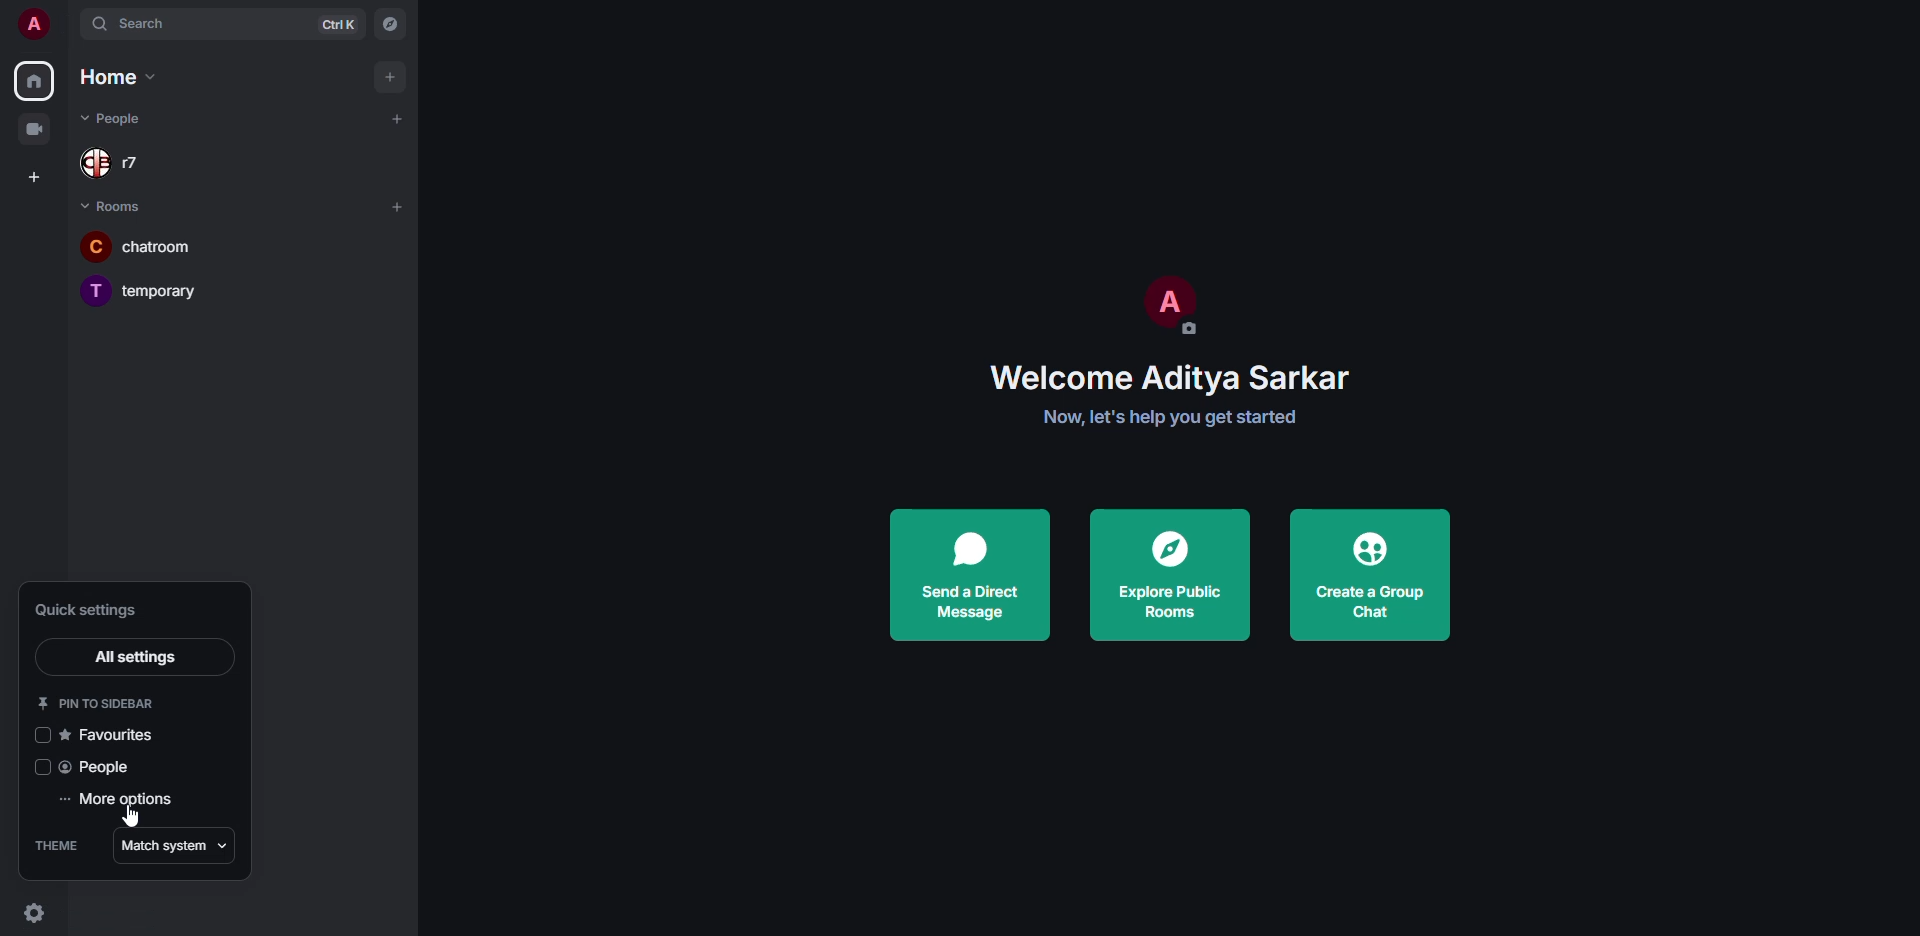  What do you see at coordinates (118, 207) in the screenshot?
I see `rooms` at bounding box center [118, 207].